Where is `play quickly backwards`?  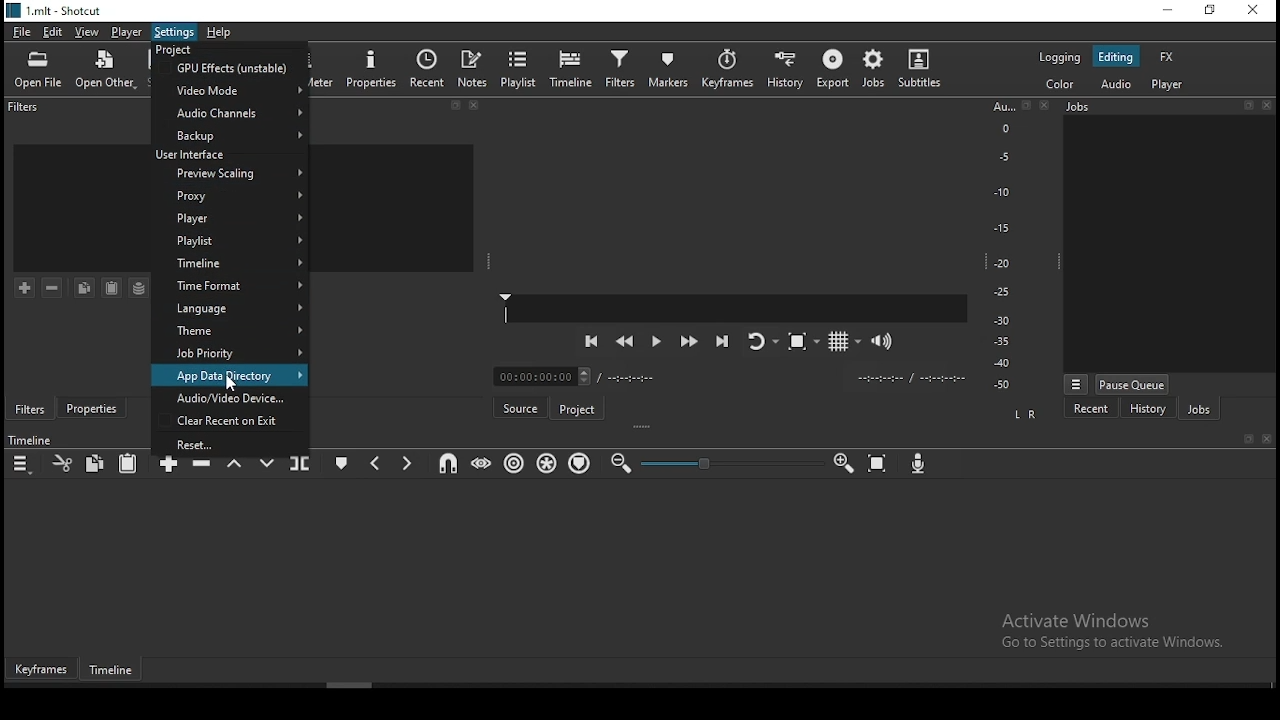 play quickly backwards is located at coordinates (624, 344).